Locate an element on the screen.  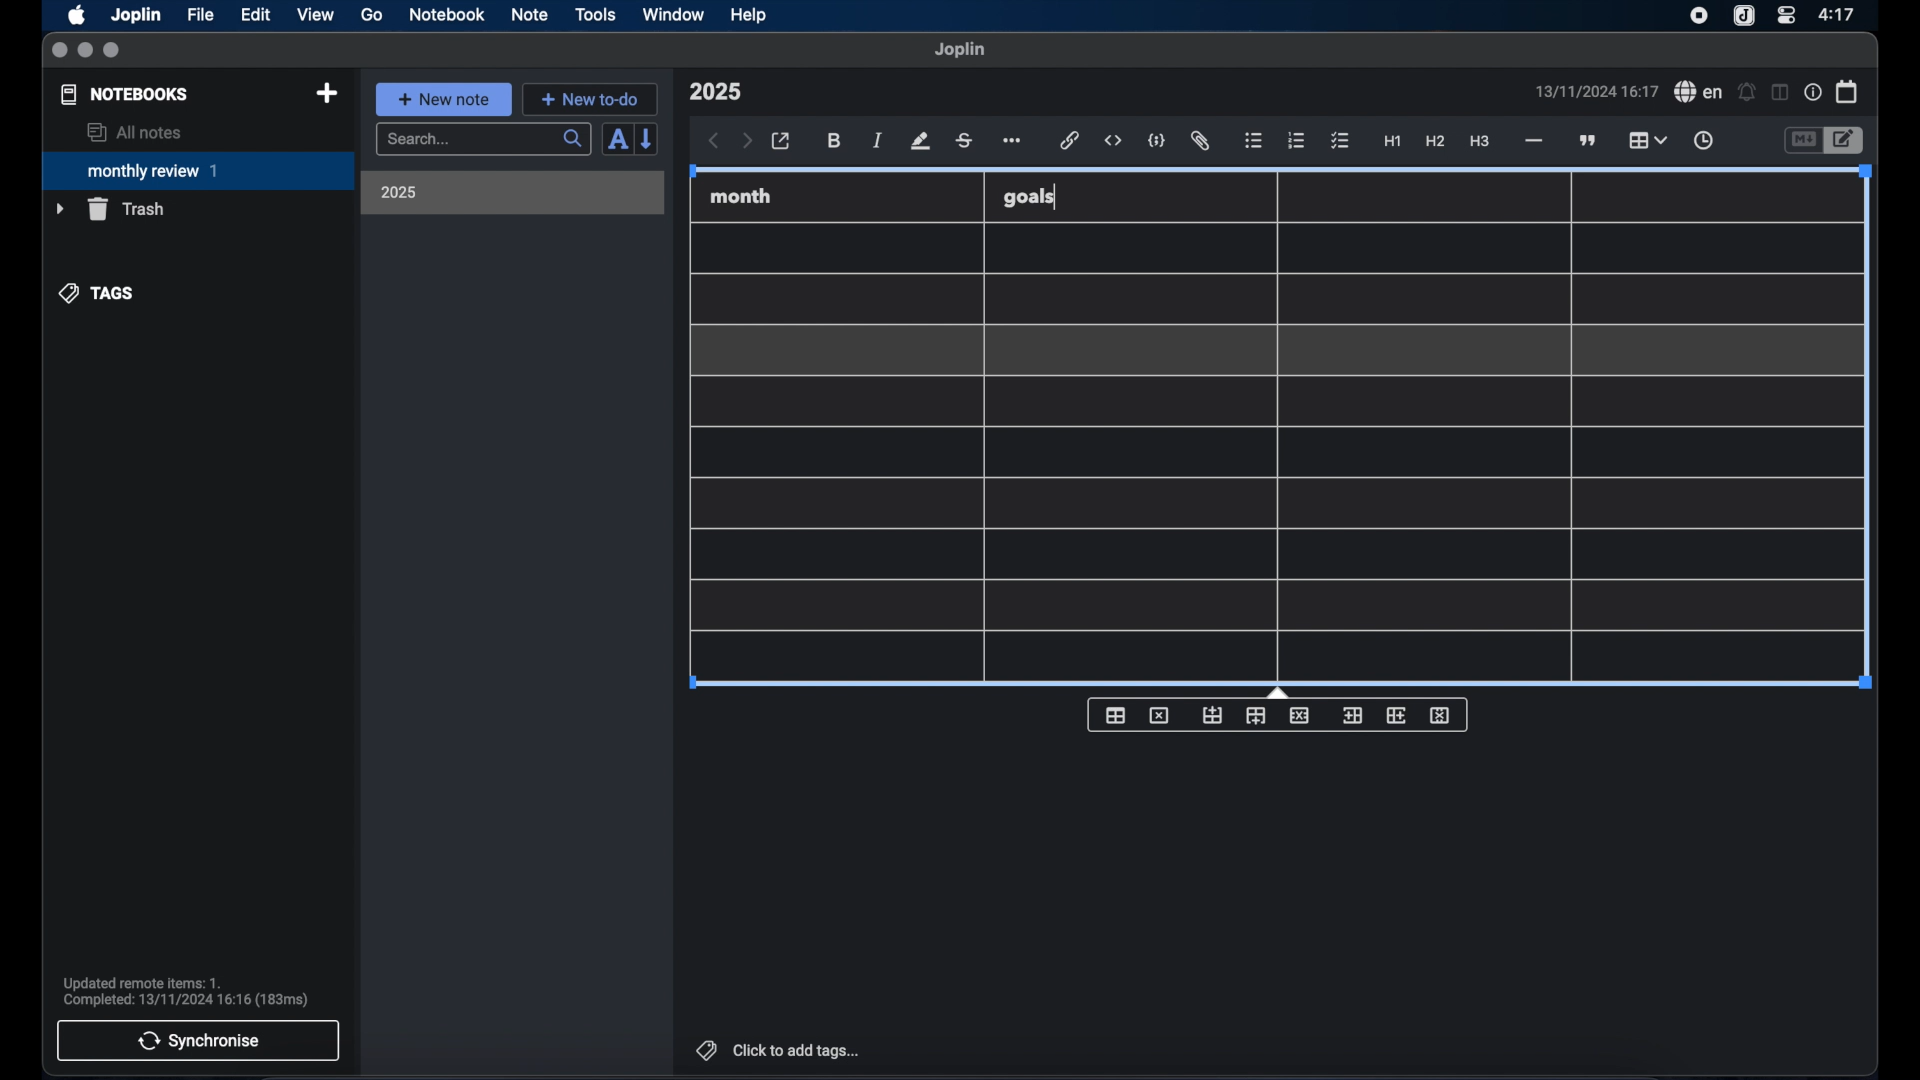
maximize is located at coordinates (113, 51).